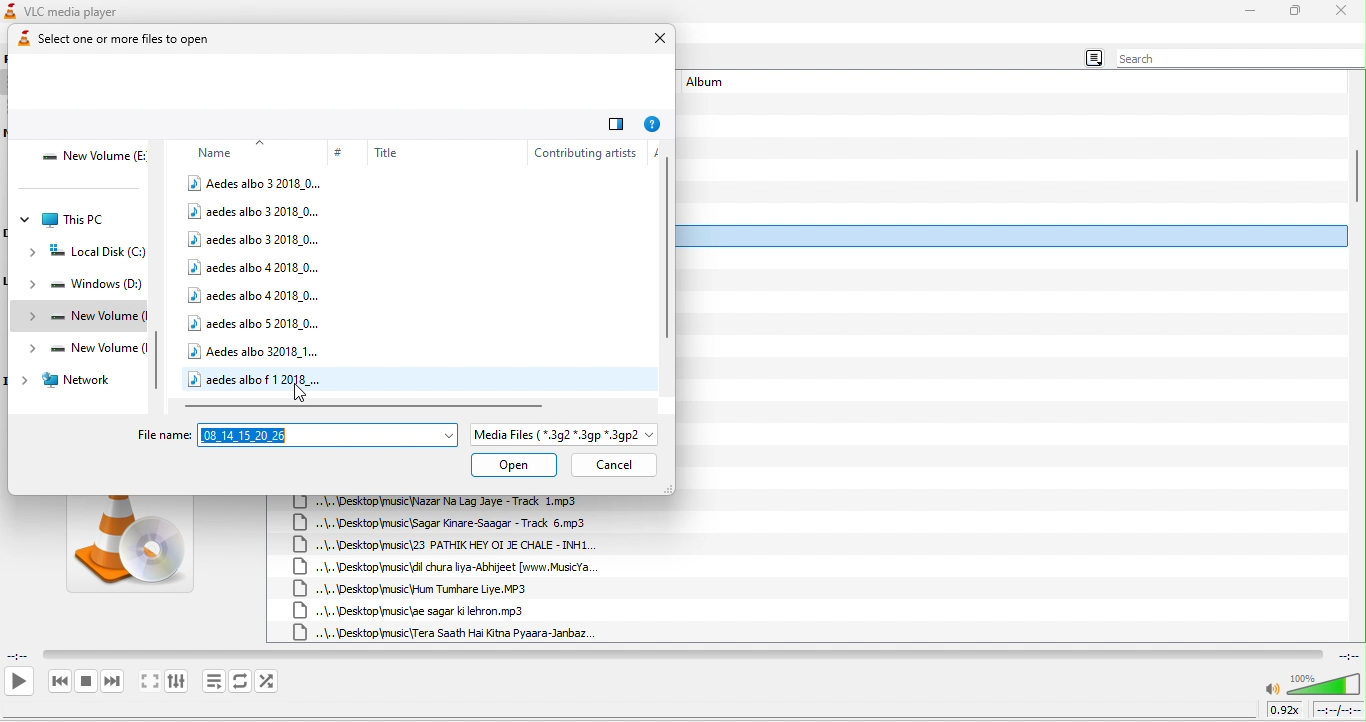 Image resolution: width=1366 pixels, height=722 pixels. I want to click on maximize, so click(1296, 12).